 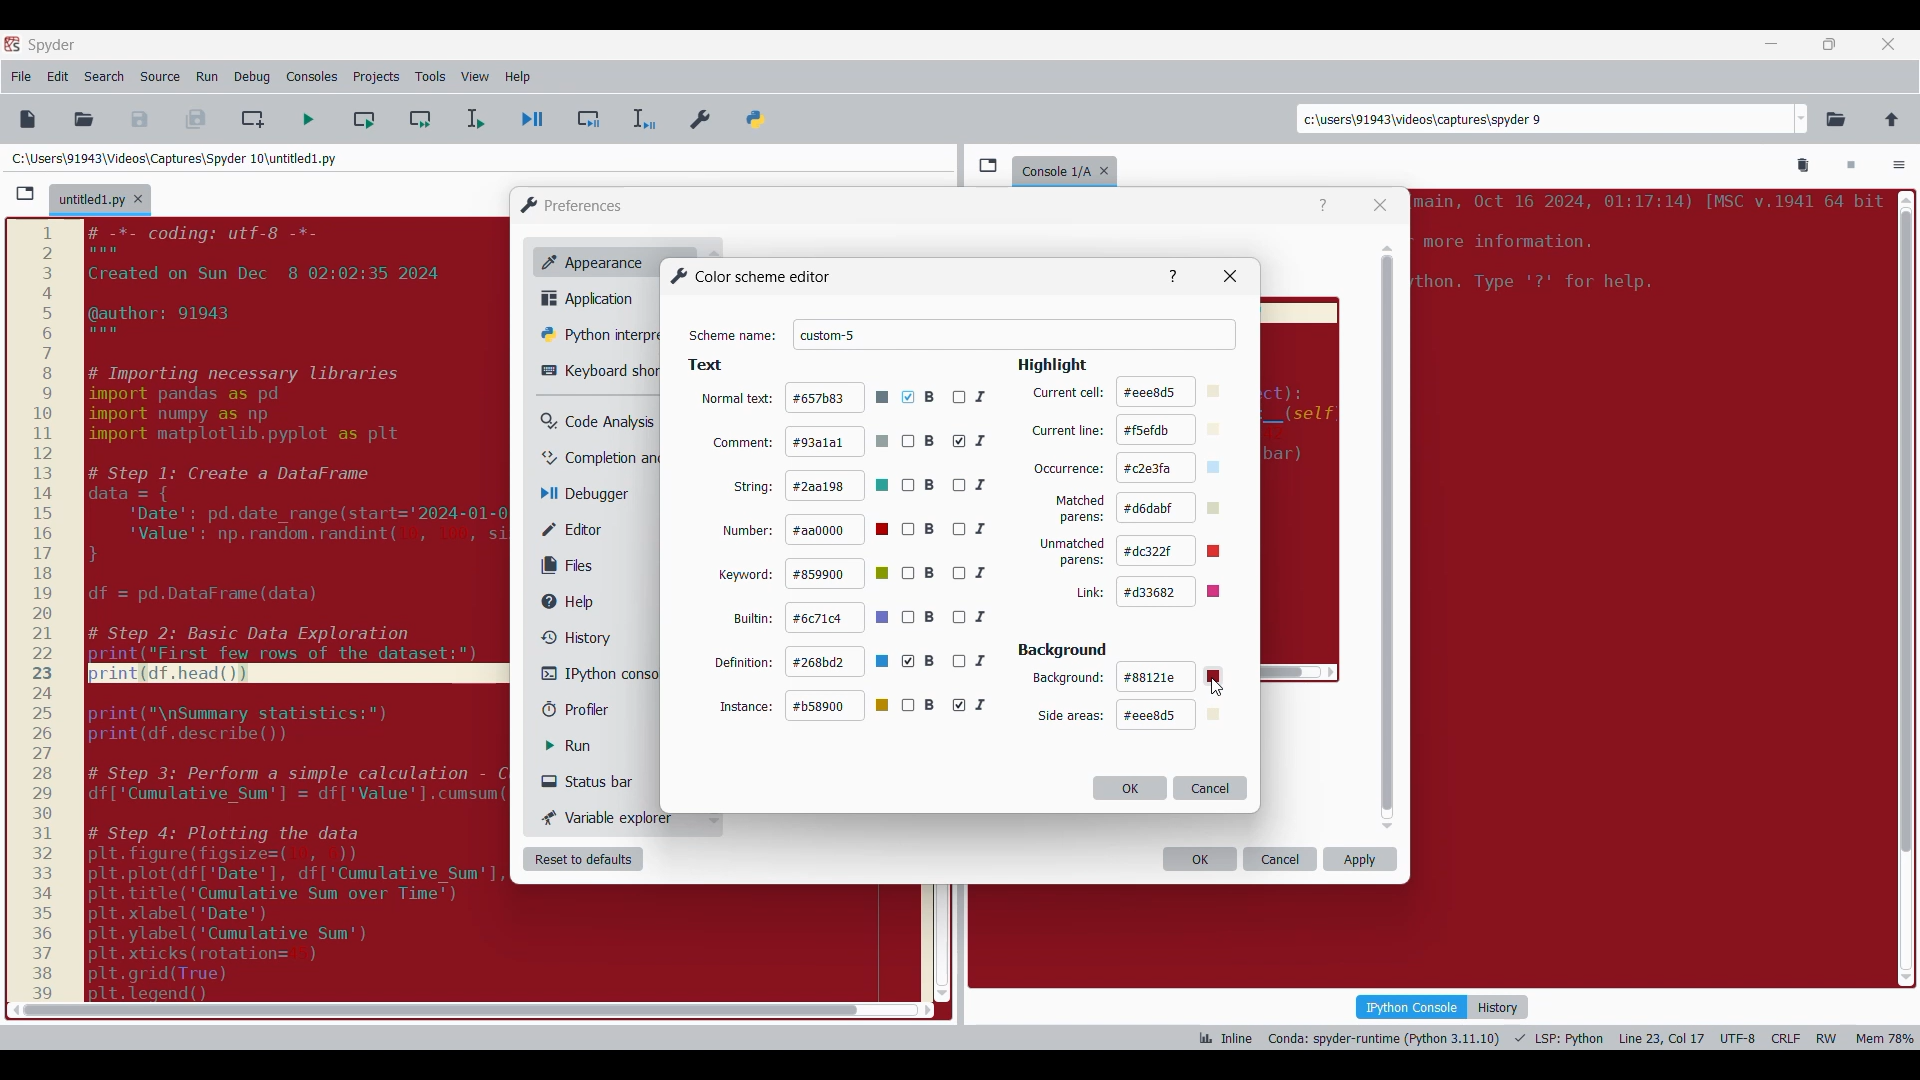 What do you see at coordinates (755, 619) in the screenshot?
I see `builtin` at bounding box center [755, 619].